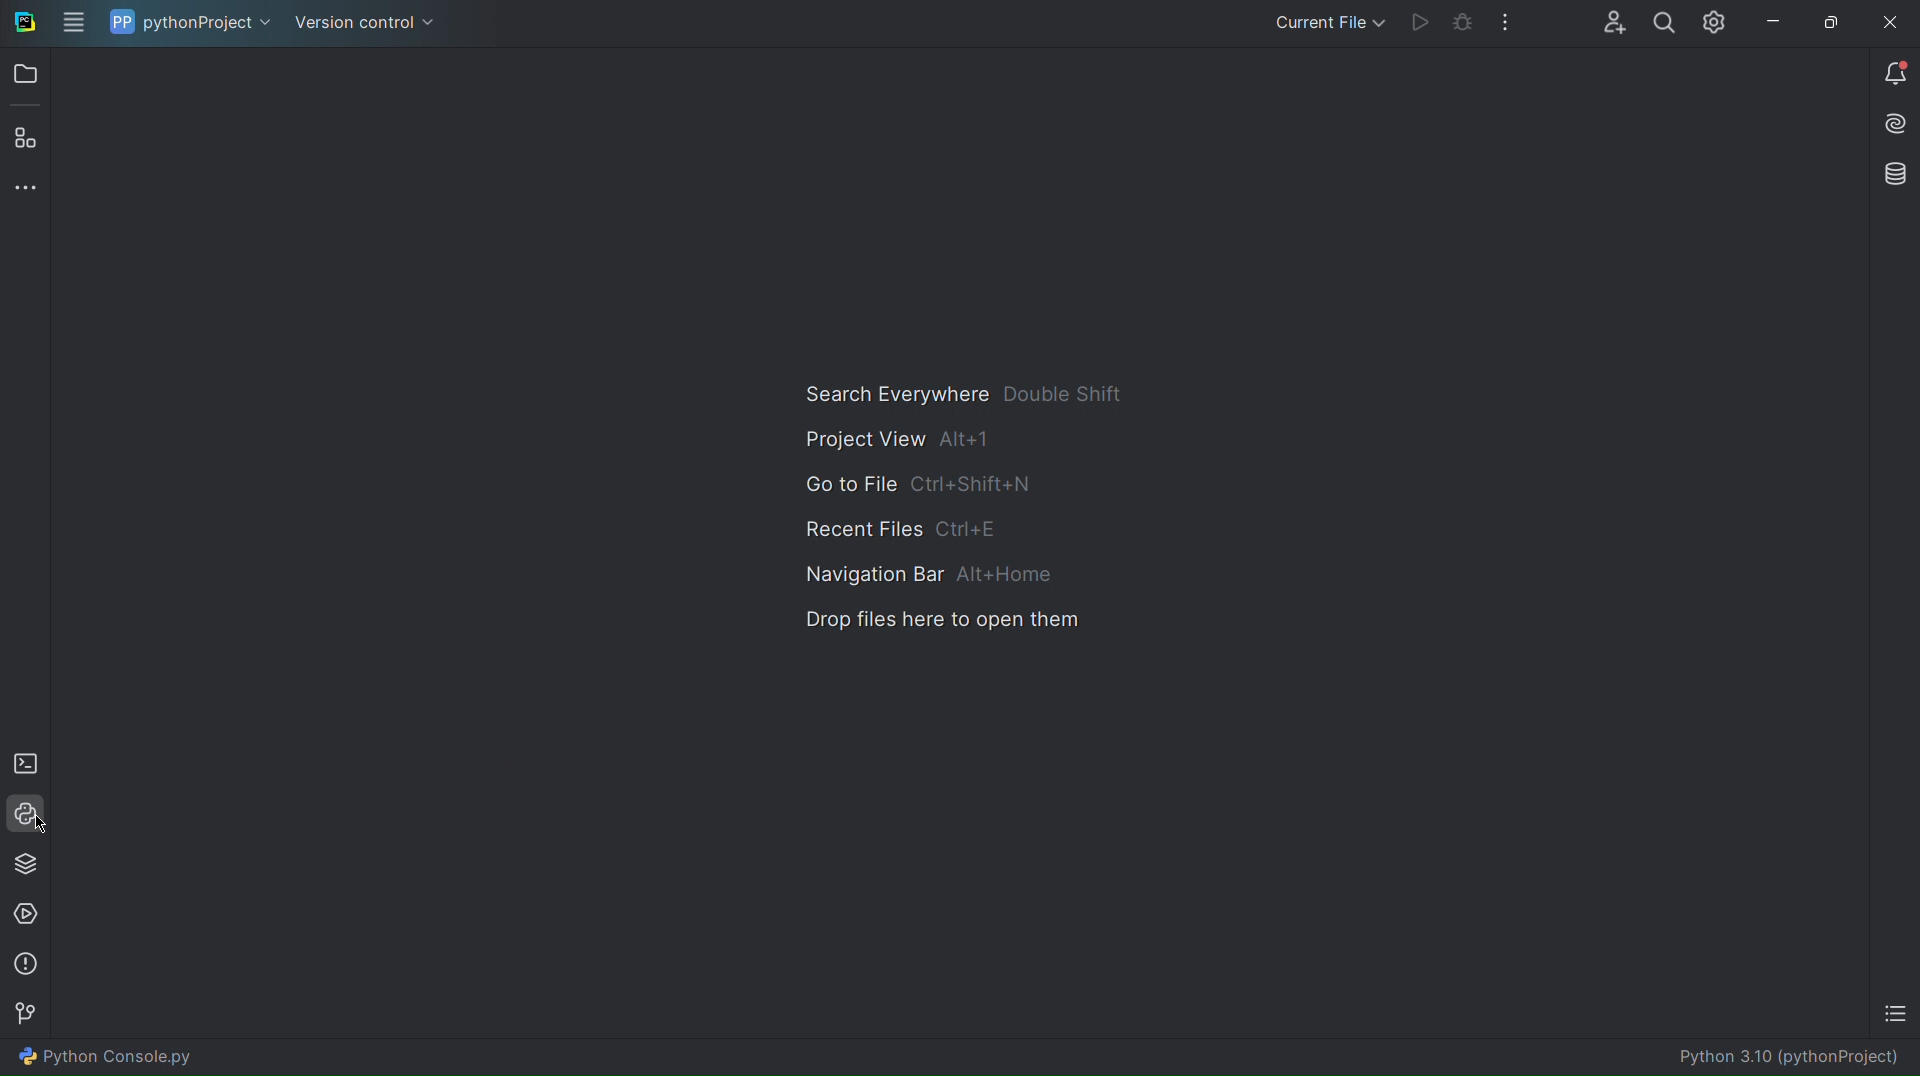  What do you see at coordinates (1773, 22) in the screenshot?
I see `Minimize` at bounding box center [1773, 22].